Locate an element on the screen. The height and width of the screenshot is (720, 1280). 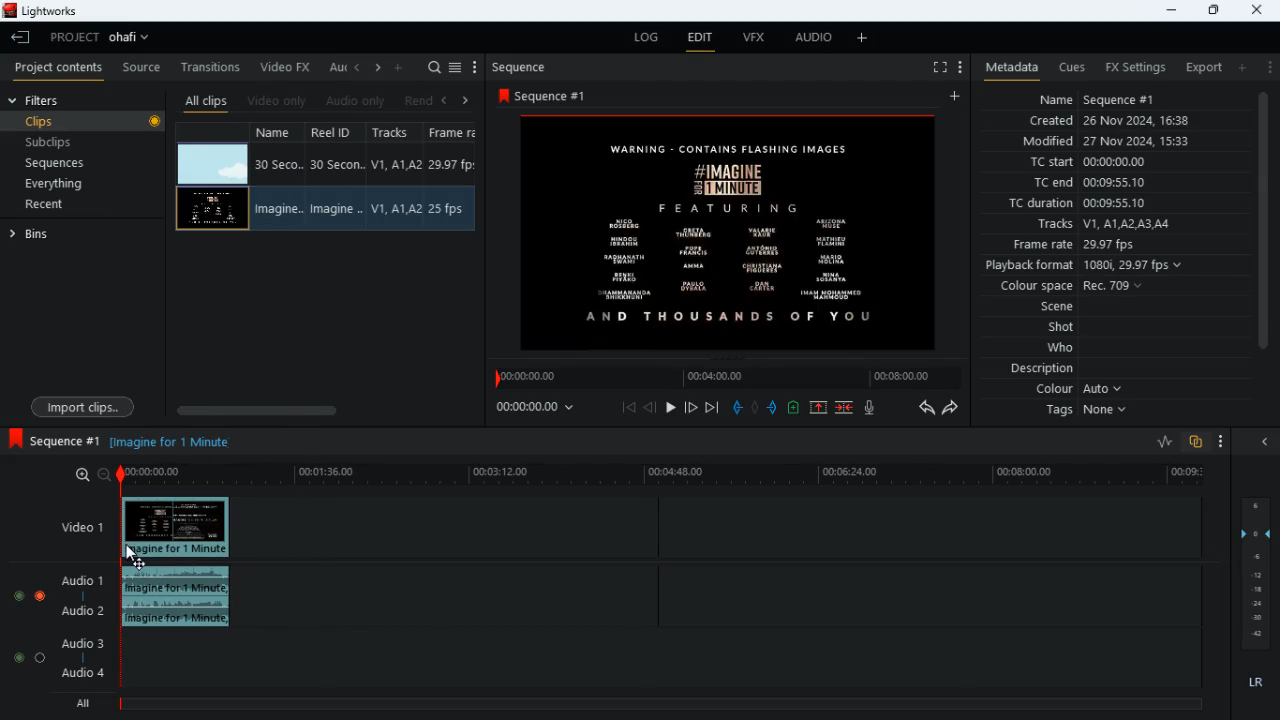
more is located at coordinates (475, 67).